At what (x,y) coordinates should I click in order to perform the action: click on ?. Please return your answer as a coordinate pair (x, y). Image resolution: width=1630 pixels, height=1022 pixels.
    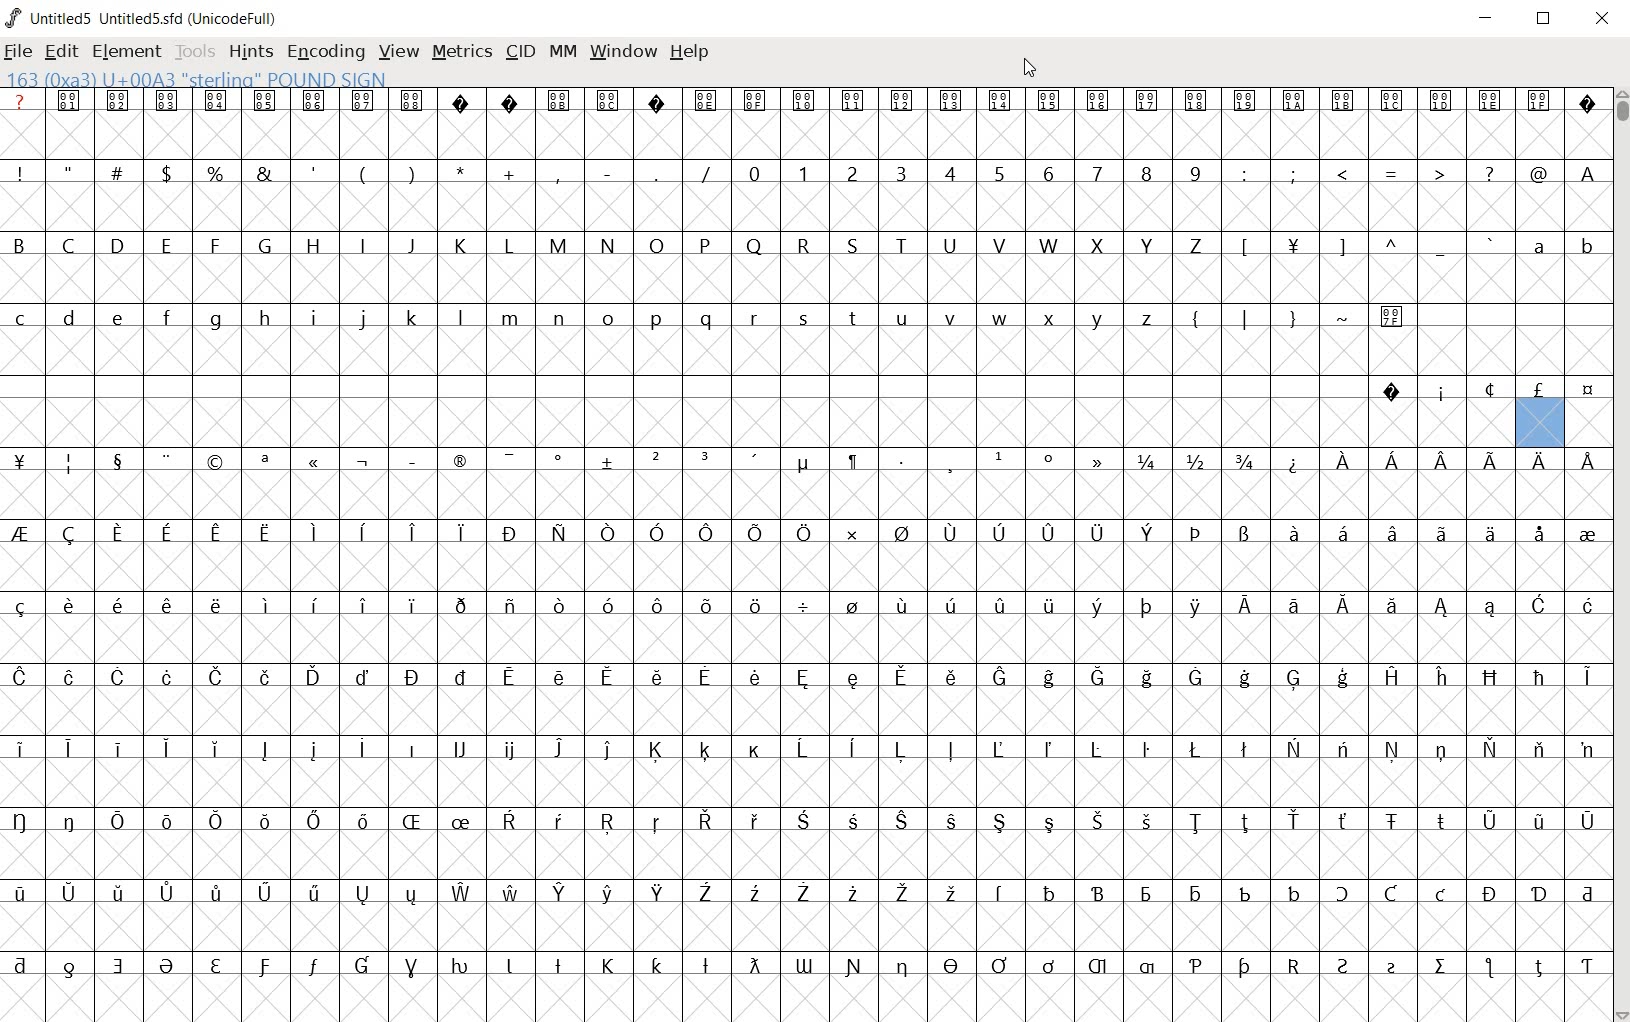
    Looking at the image, I should click on (1488, 174).